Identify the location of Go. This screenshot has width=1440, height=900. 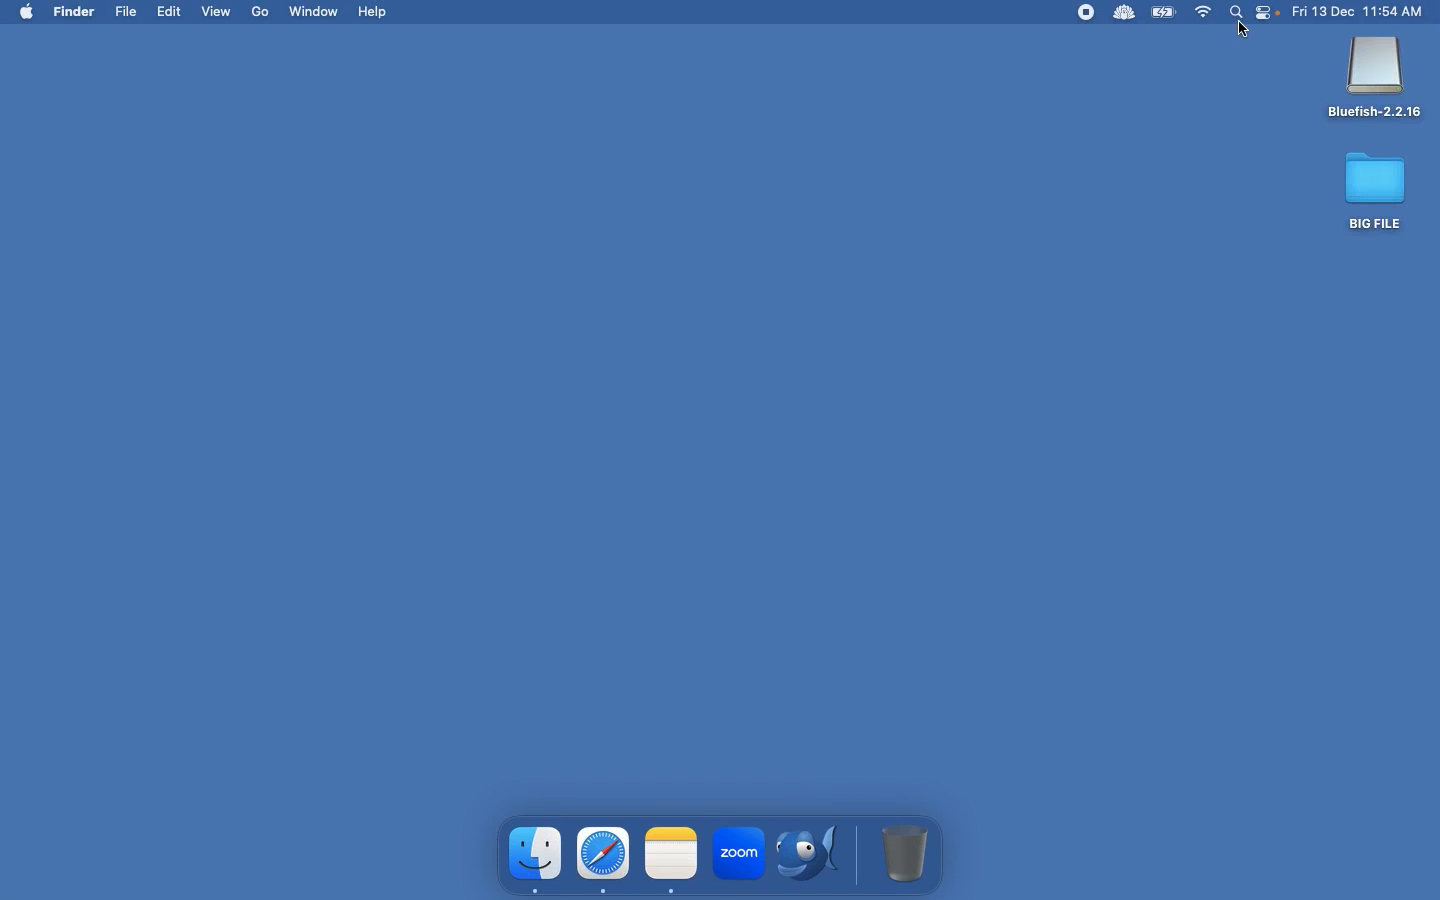
(262, 12).